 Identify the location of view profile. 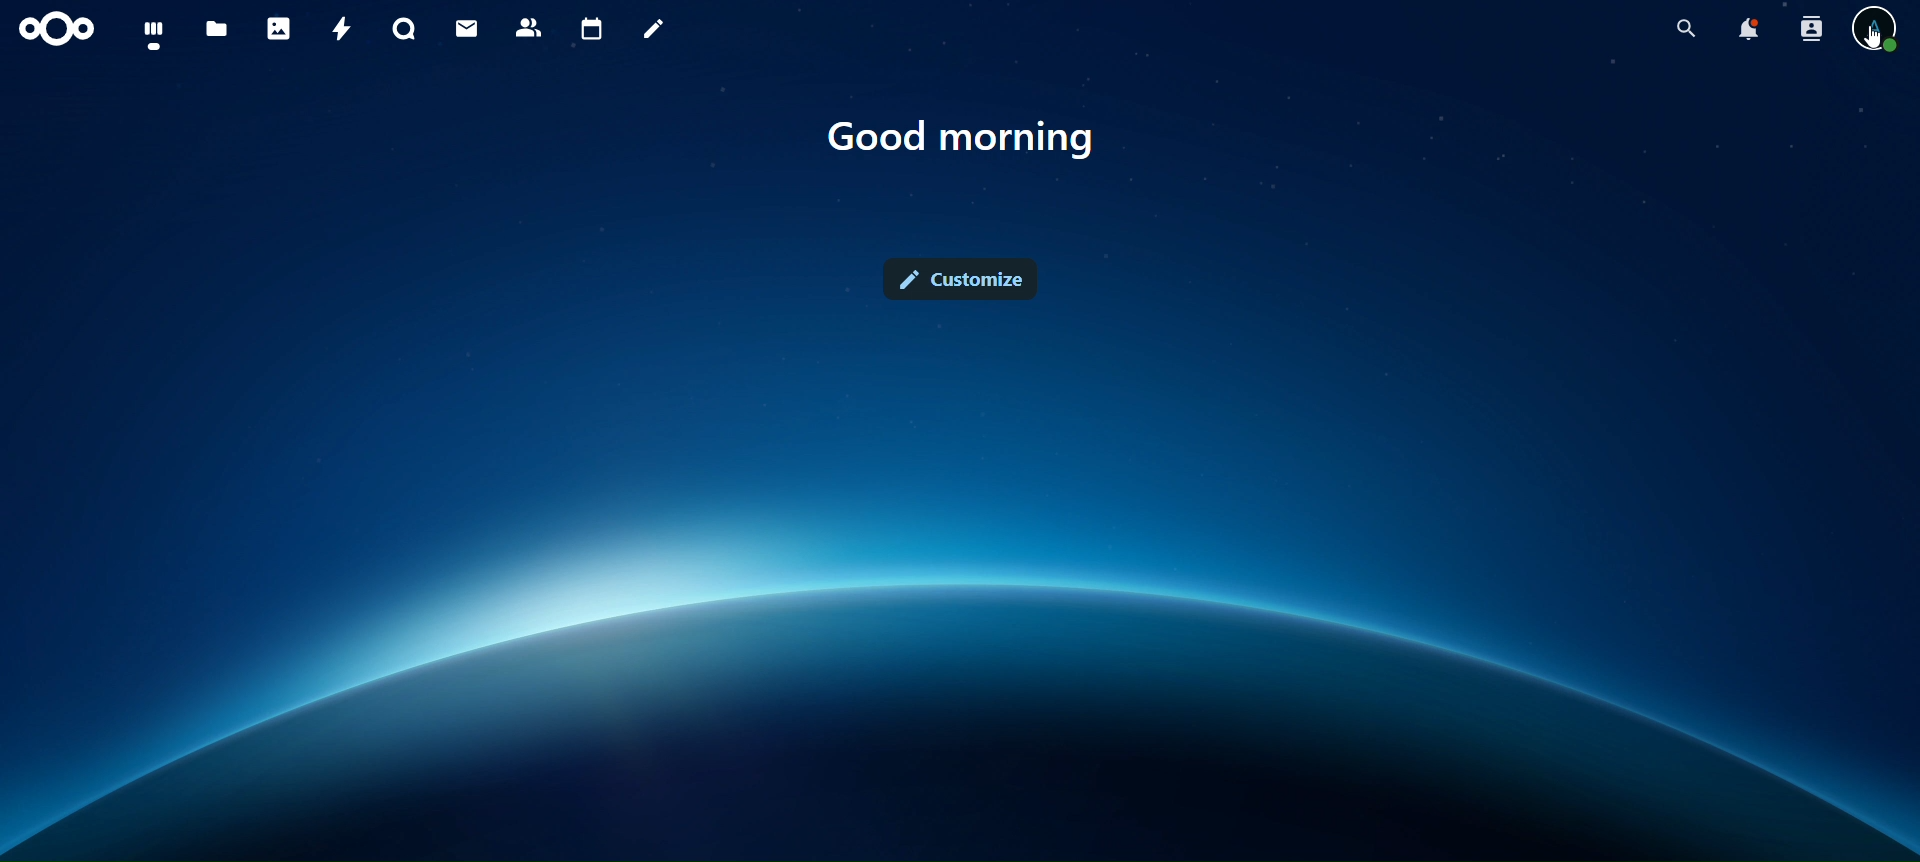
(1874, 29).